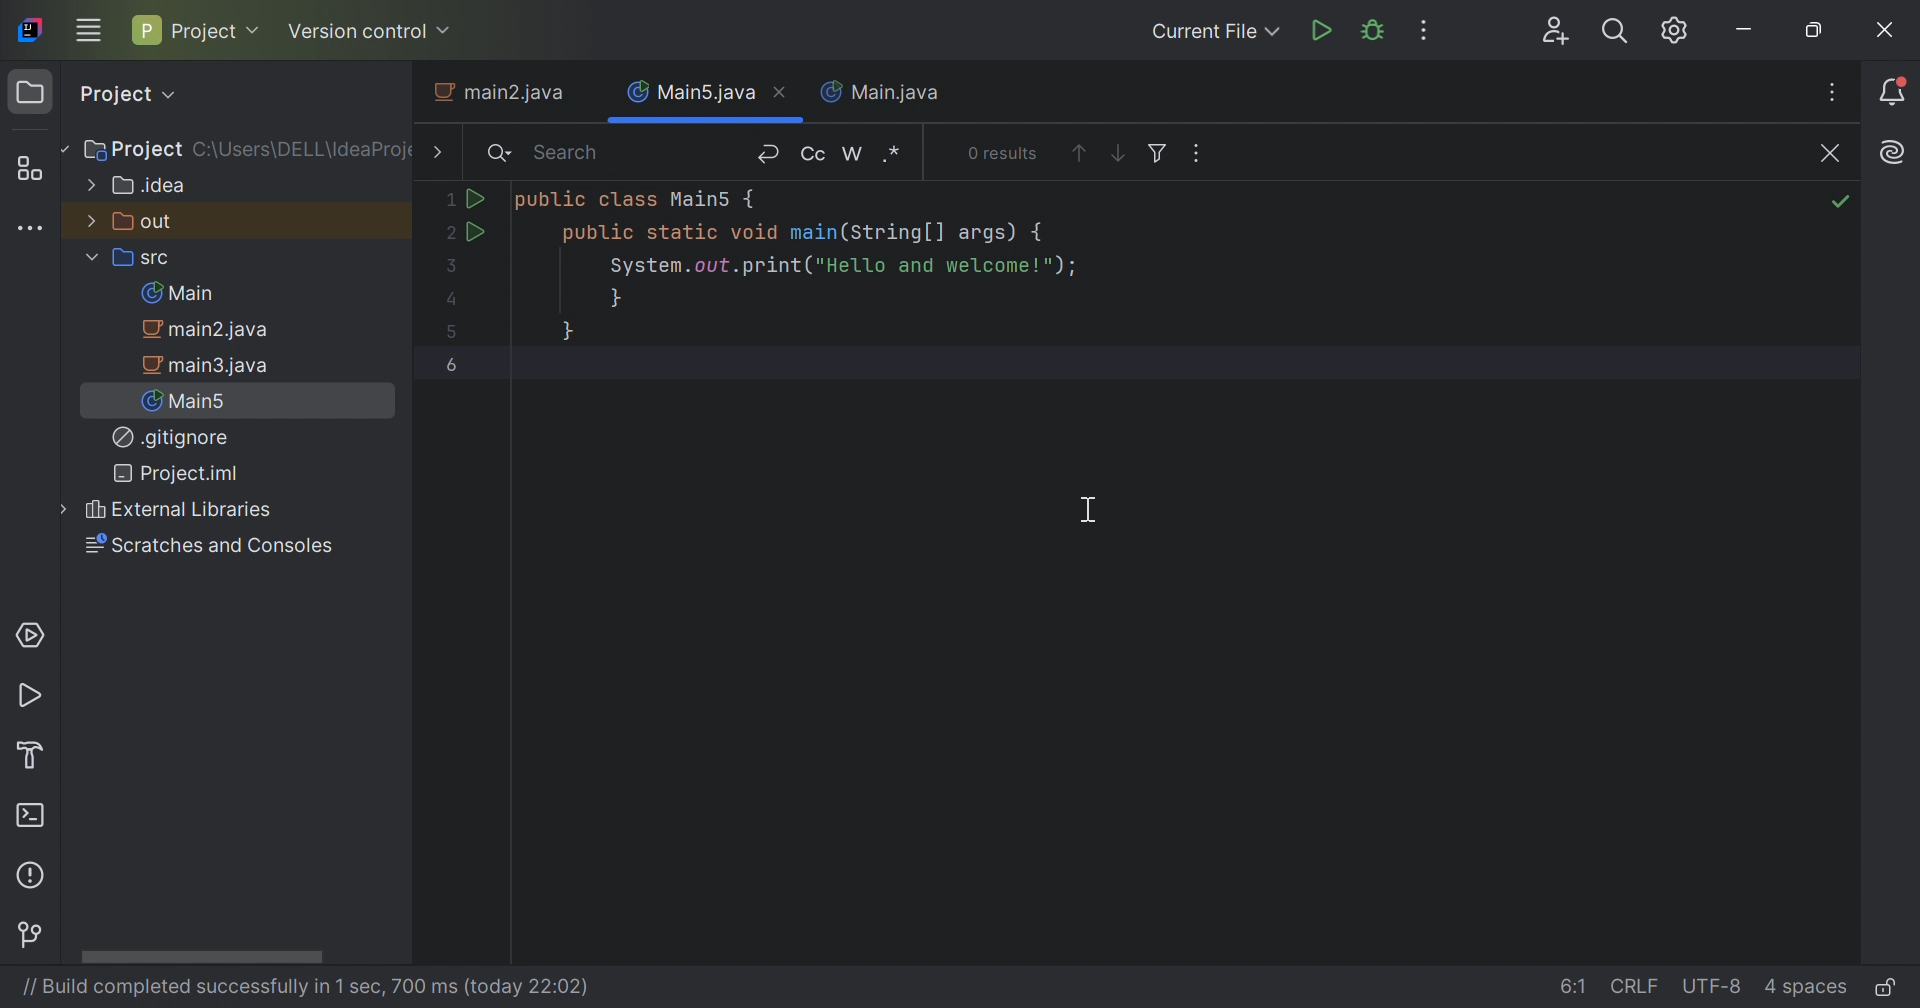  Describe the element at coordinates (131, 260) in the screenshot. I see `src` at that location.